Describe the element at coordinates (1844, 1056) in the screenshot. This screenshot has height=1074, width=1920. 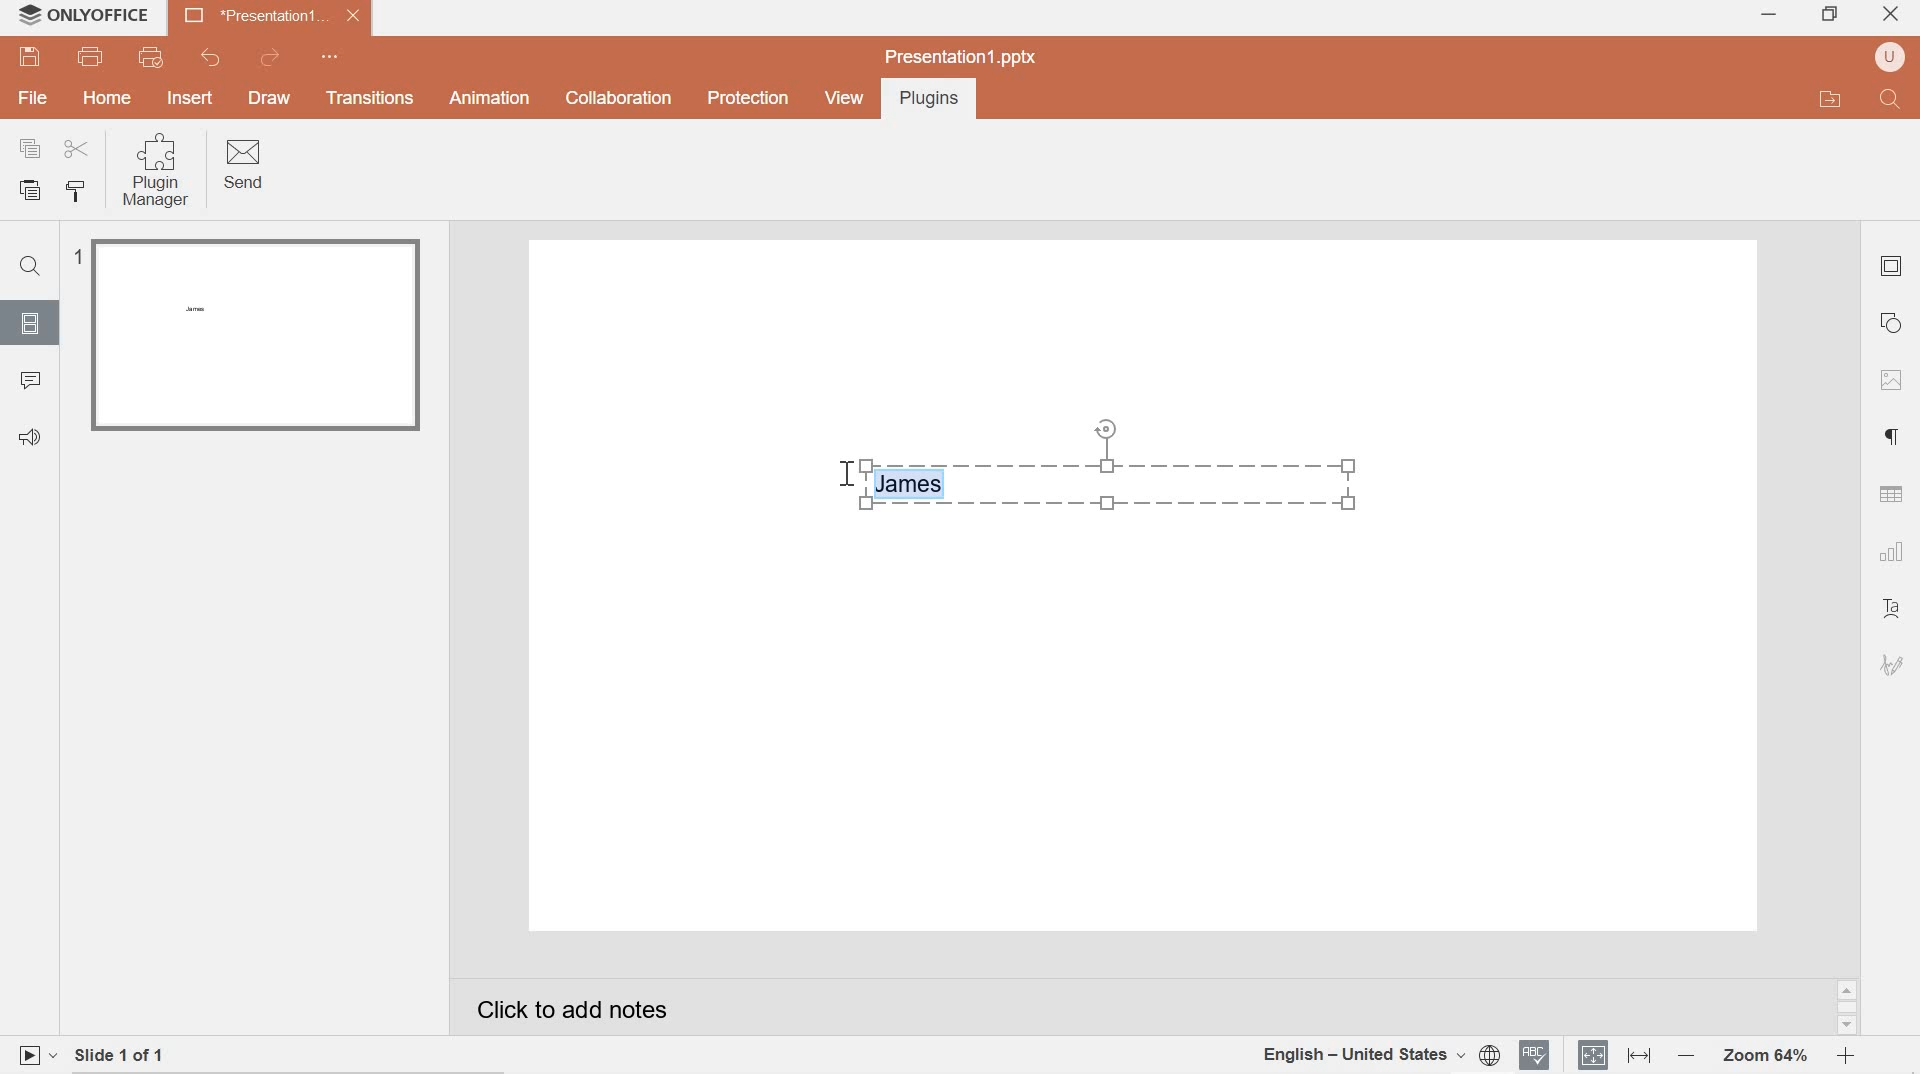
I see `zoom in` at that location.